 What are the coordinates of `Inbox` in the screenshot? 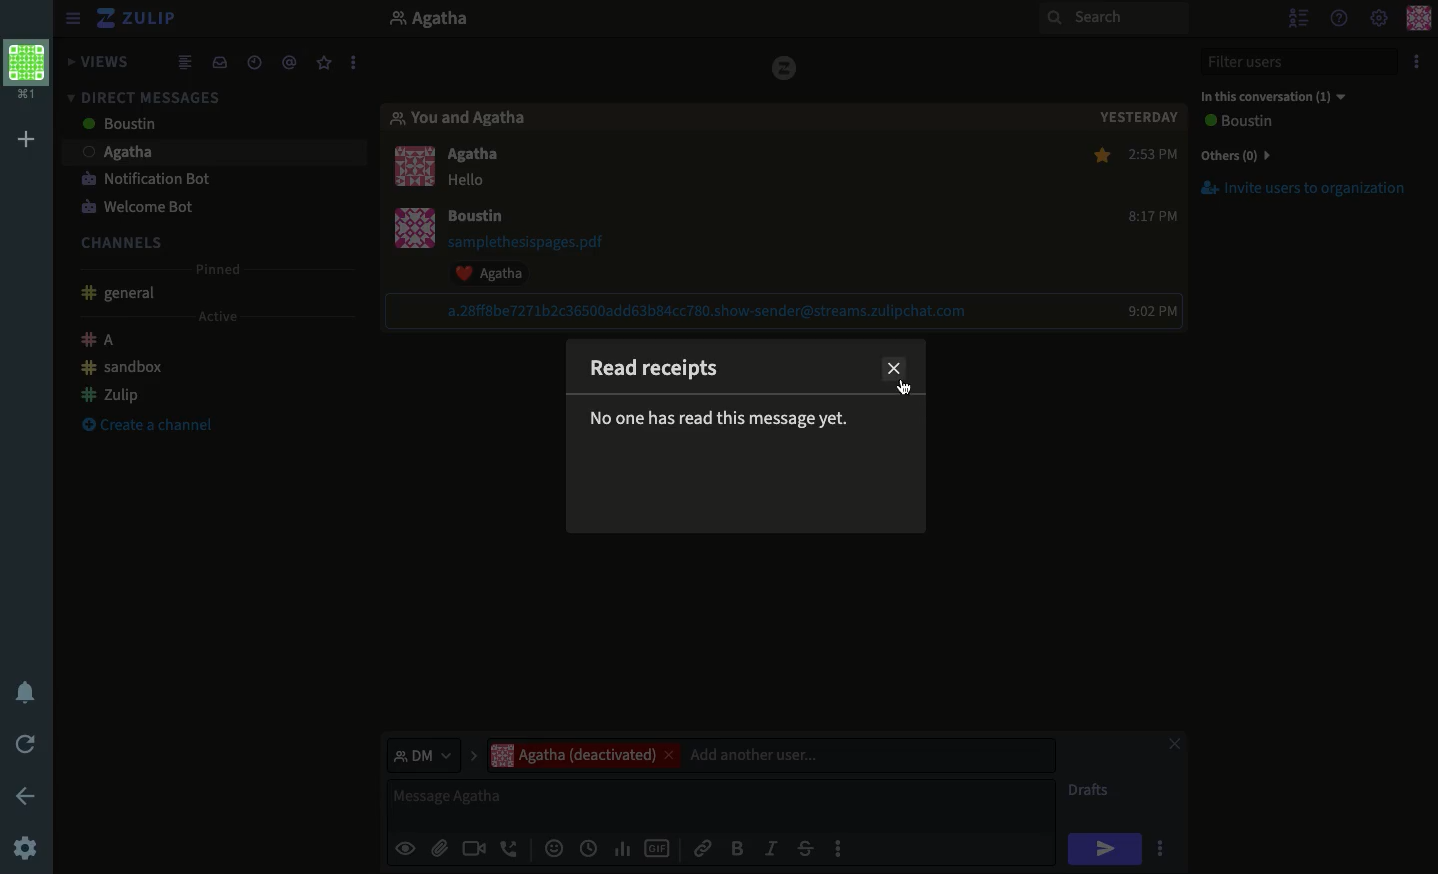 It's located at (219, 61).